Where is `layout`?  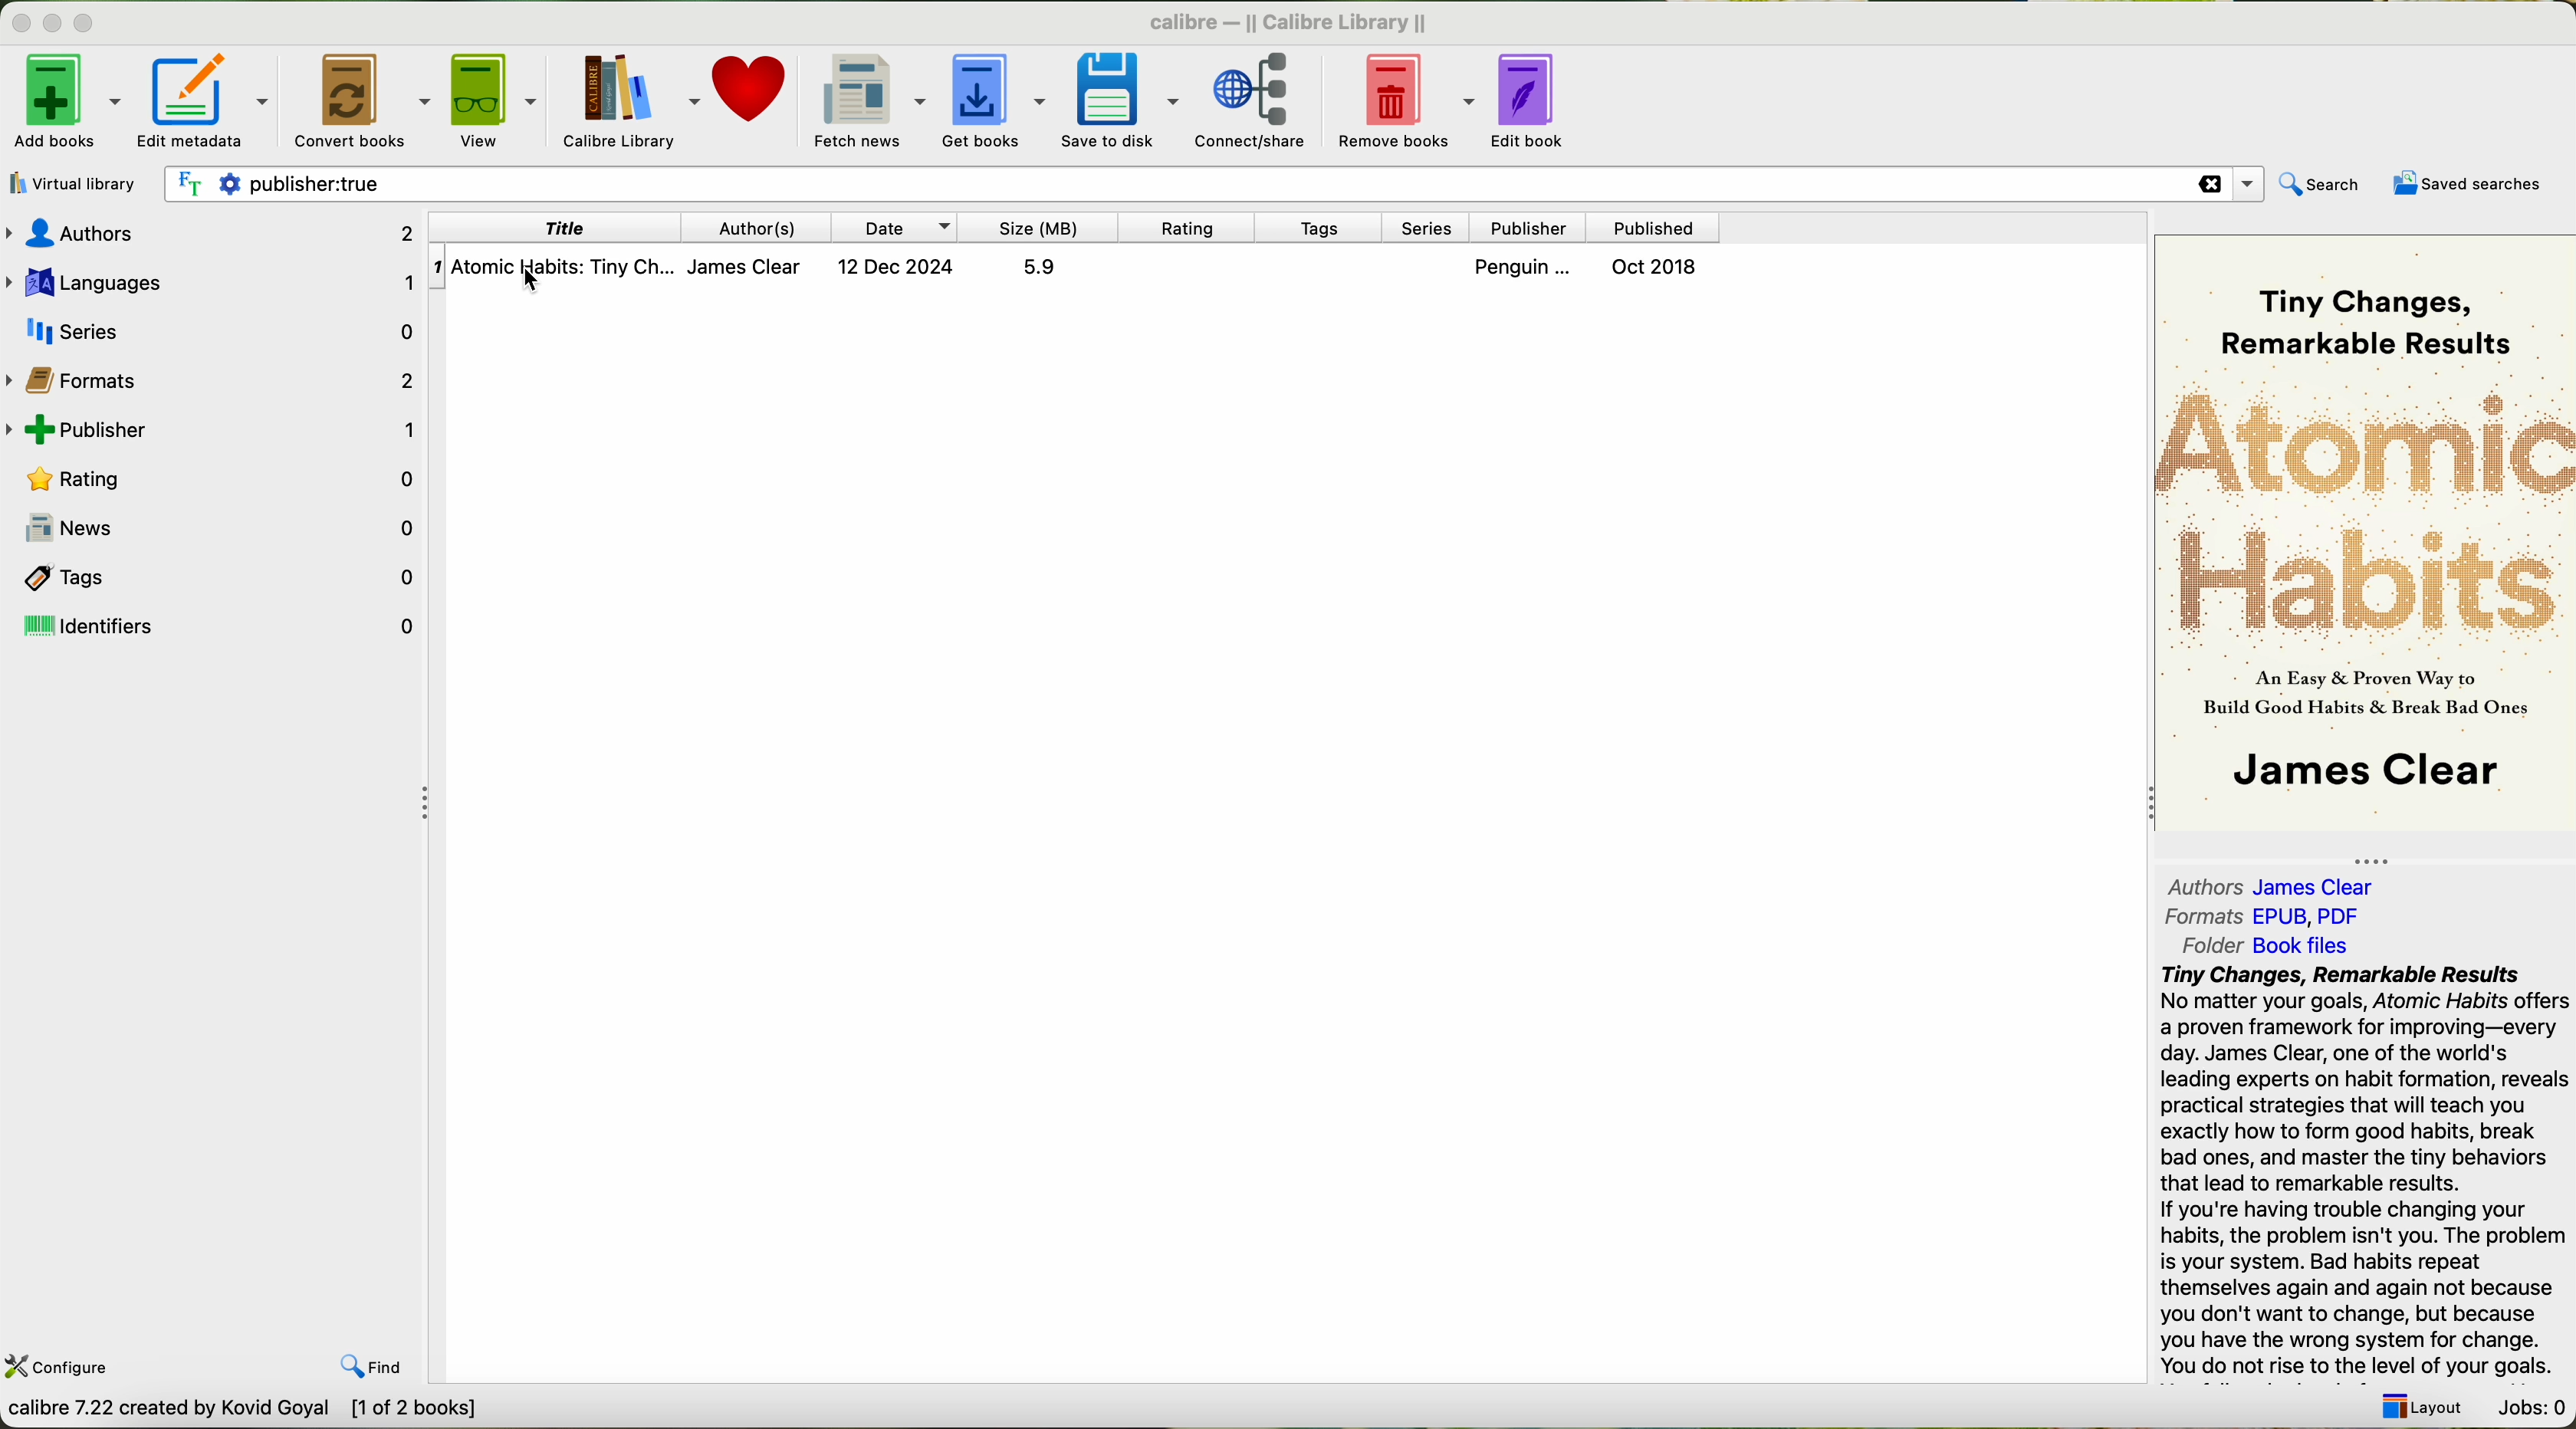
layout is located at coordinates (2416, 1406).